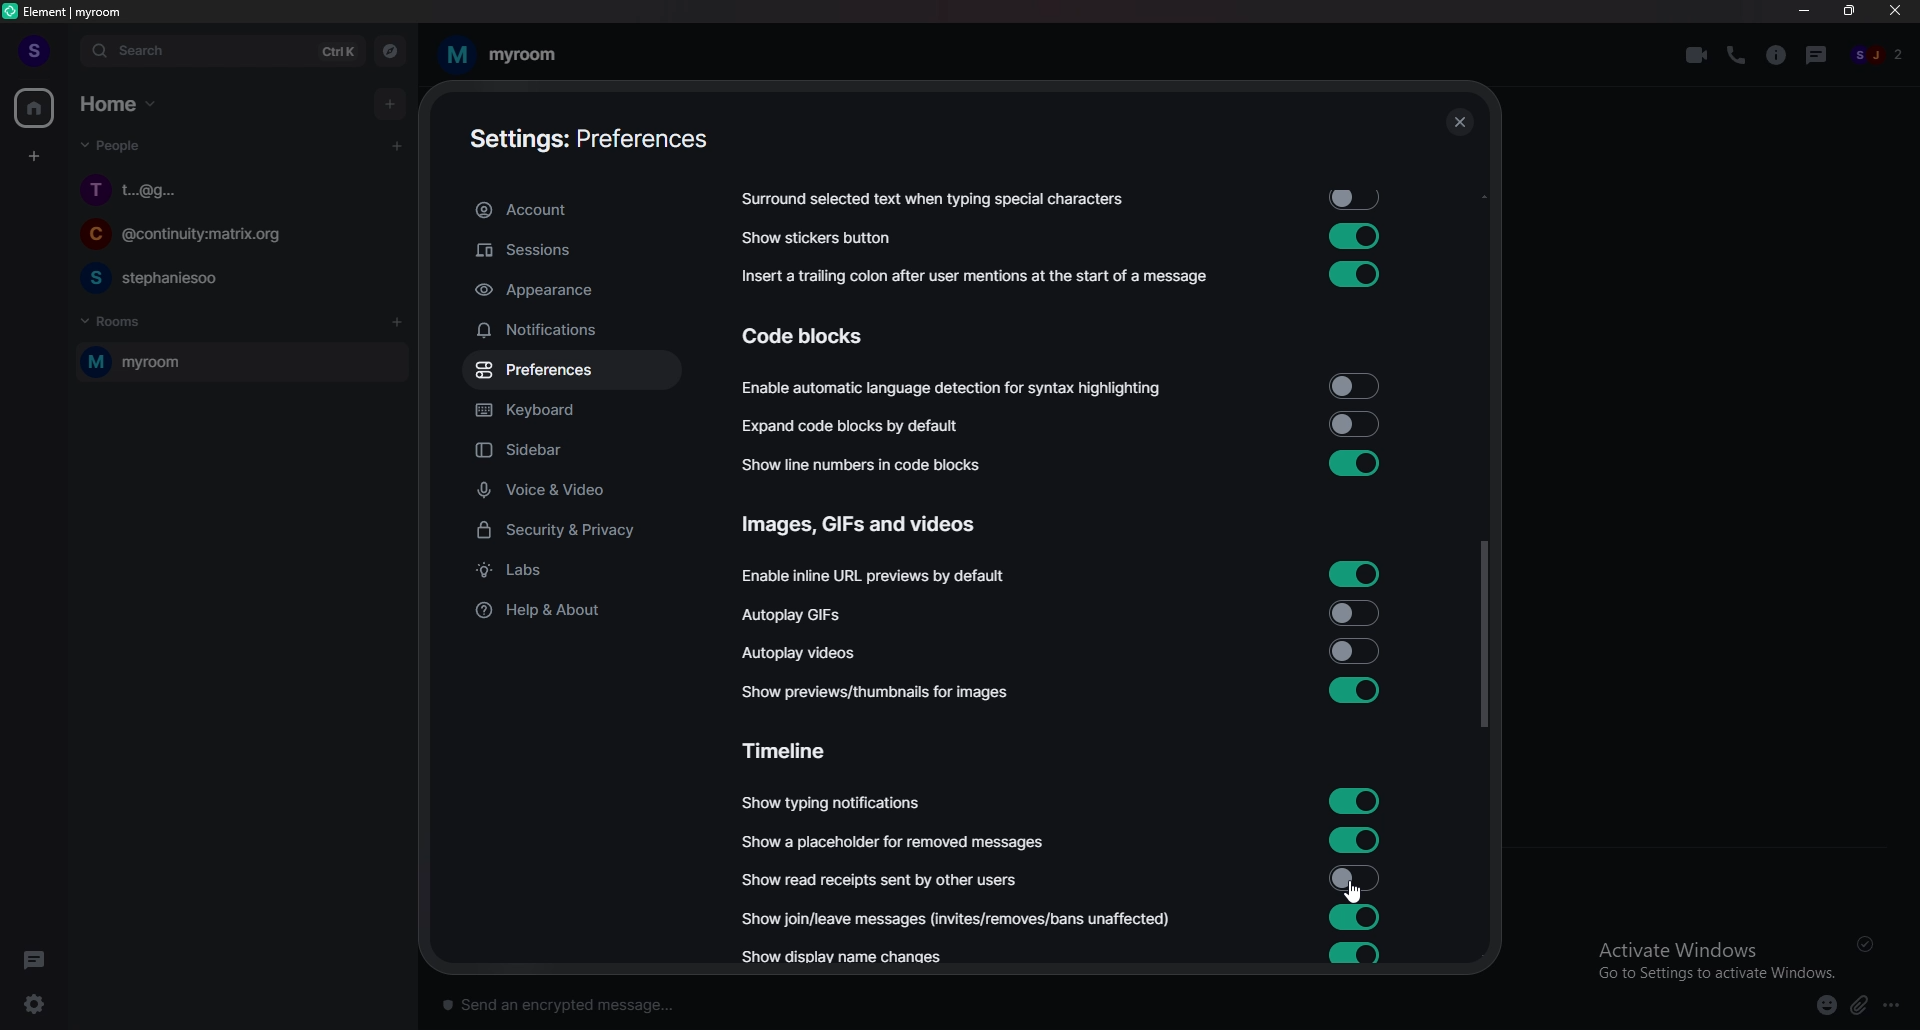  I want to click on , so click(1459, 124).